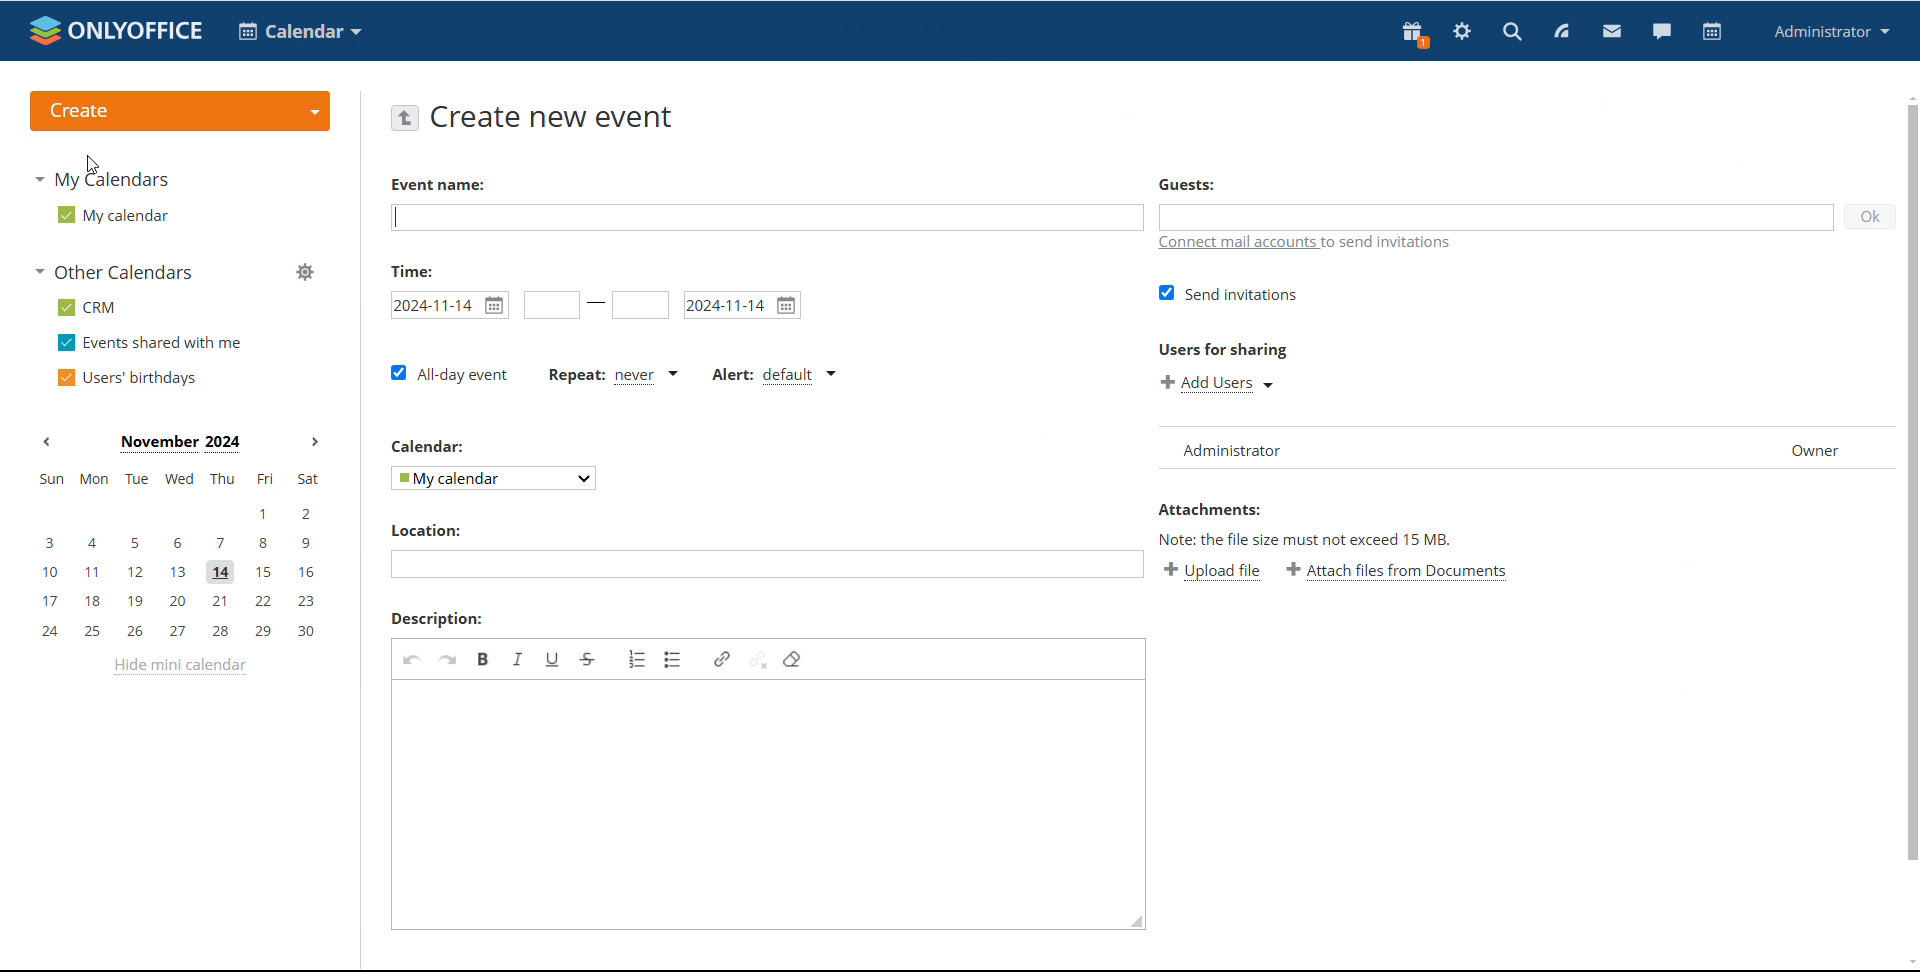 The width and height of the screenshot is (1920, 972). Describe the element at coordinates (758, 798) in the screenshot. I see `add description` at that location.